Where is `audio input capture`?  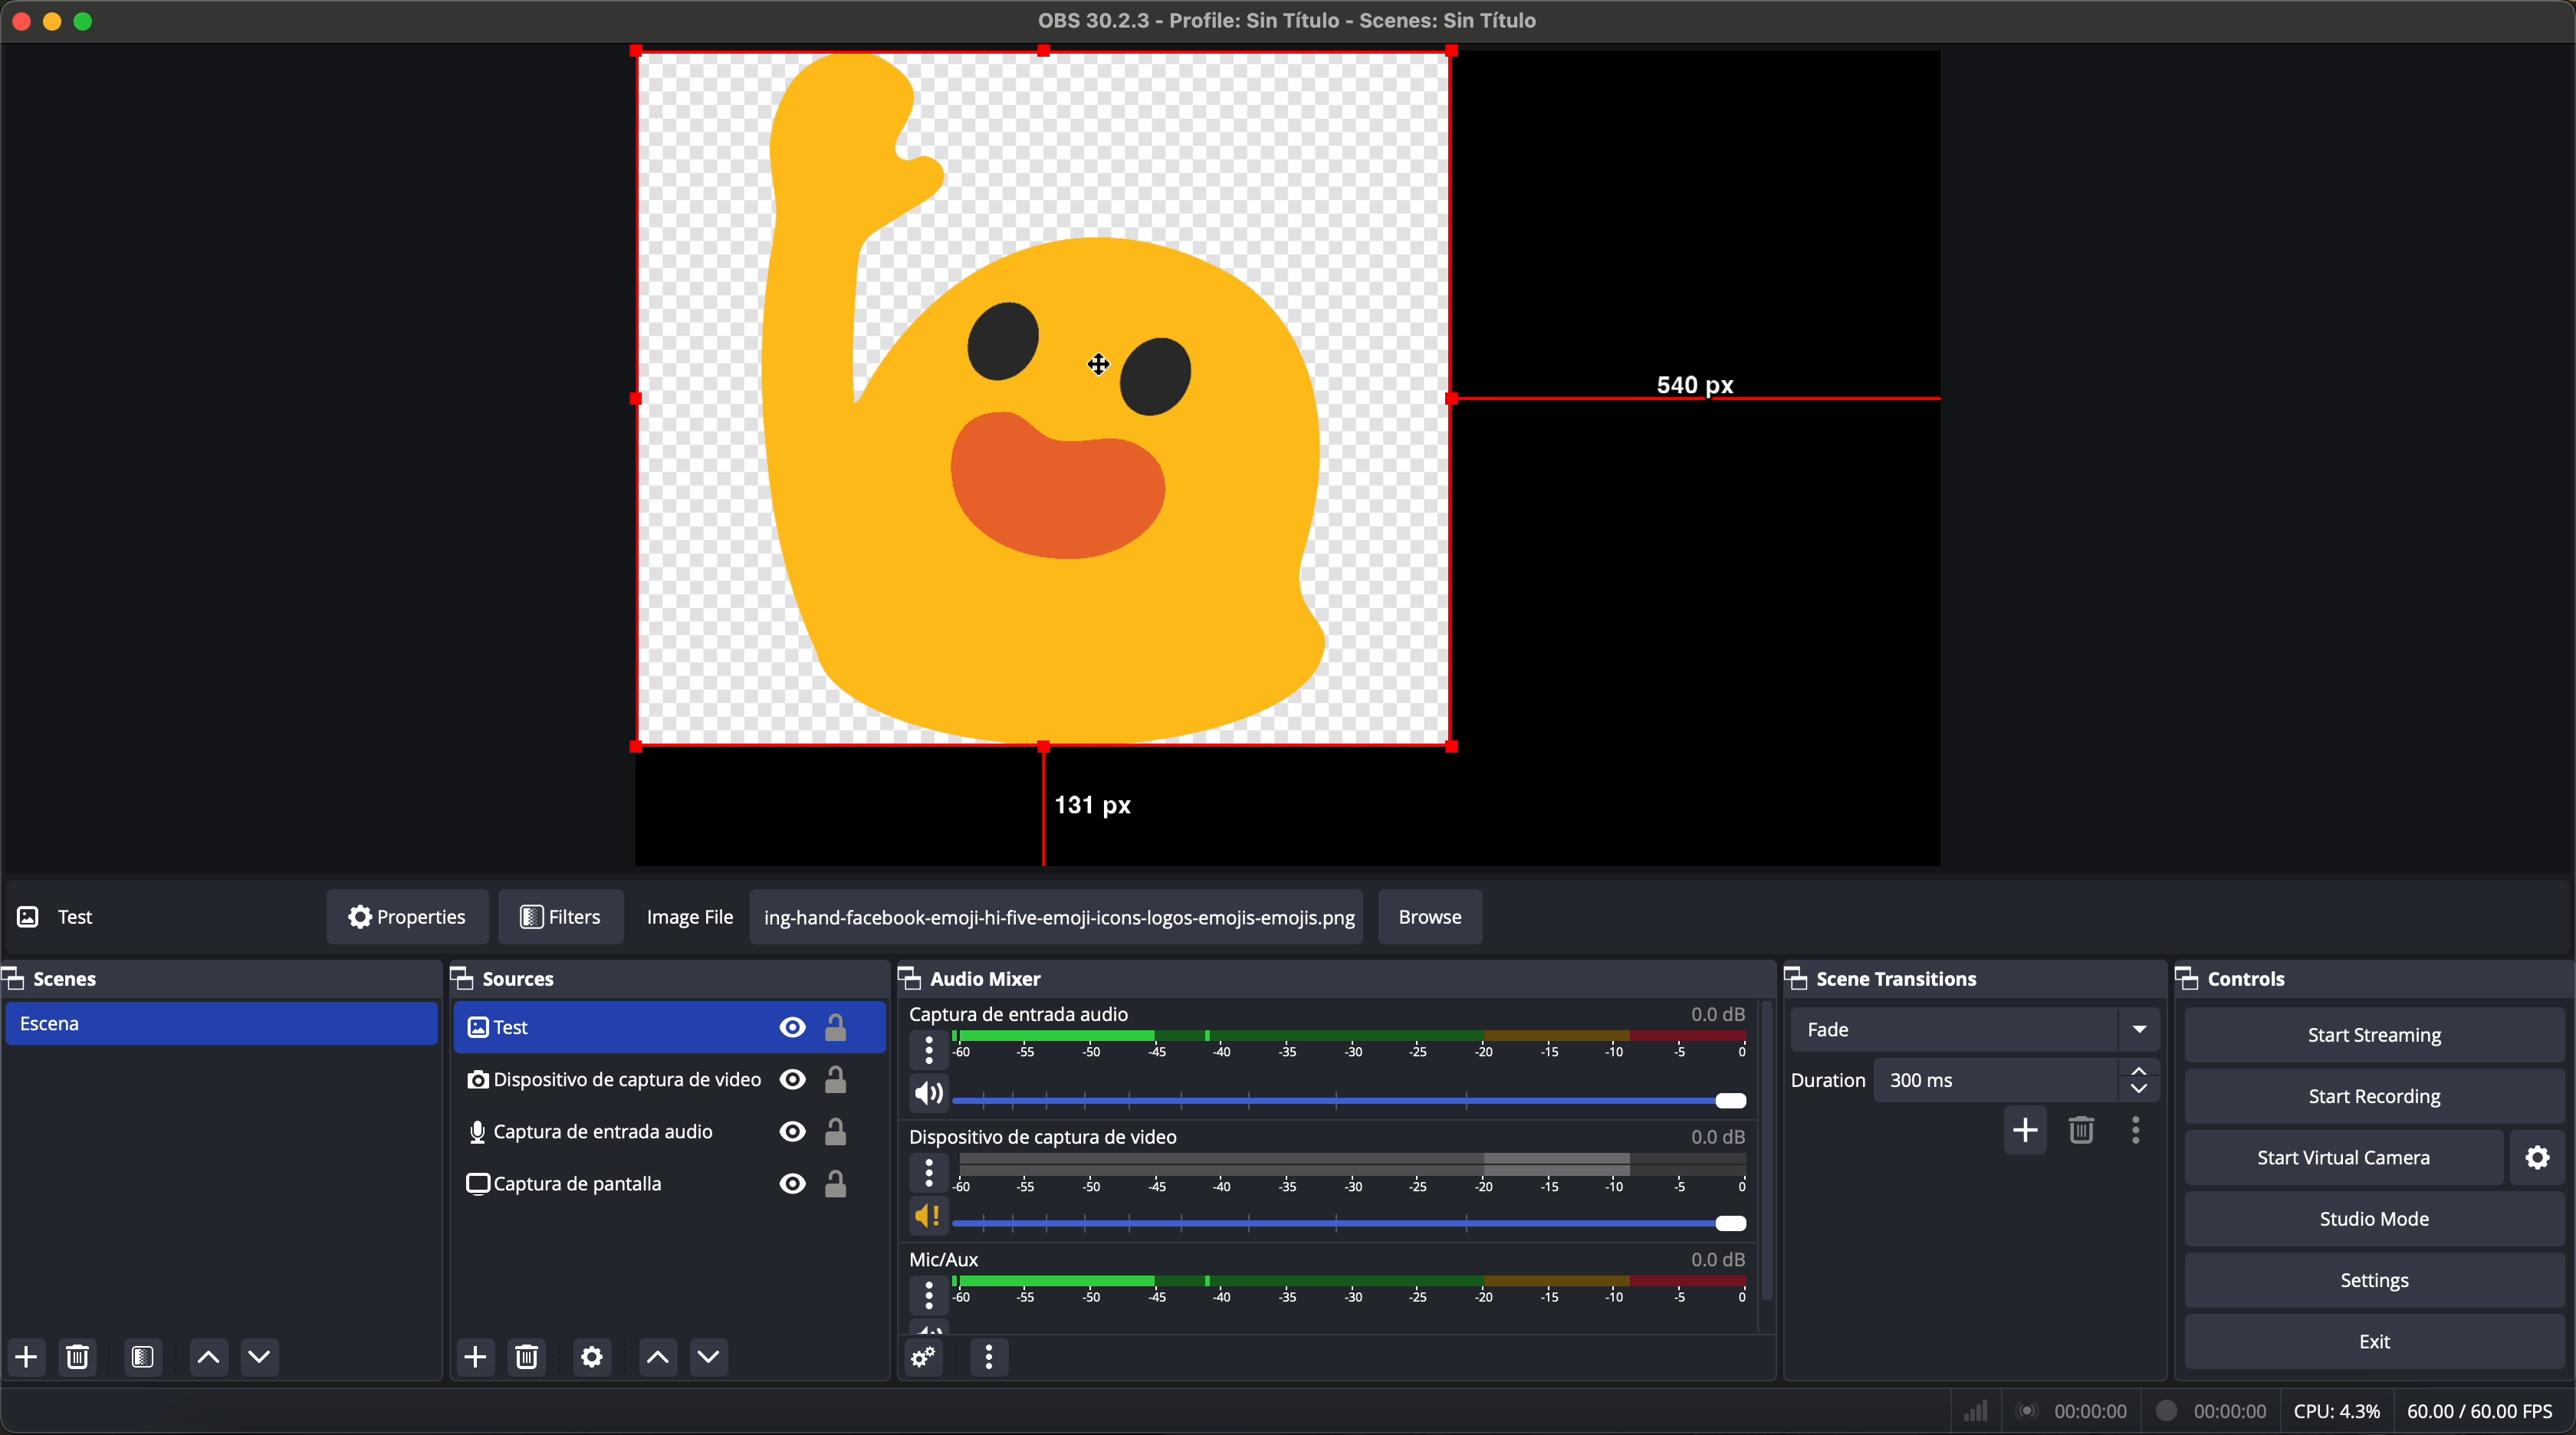
audio input capture is located at coordinates (659, 1080).